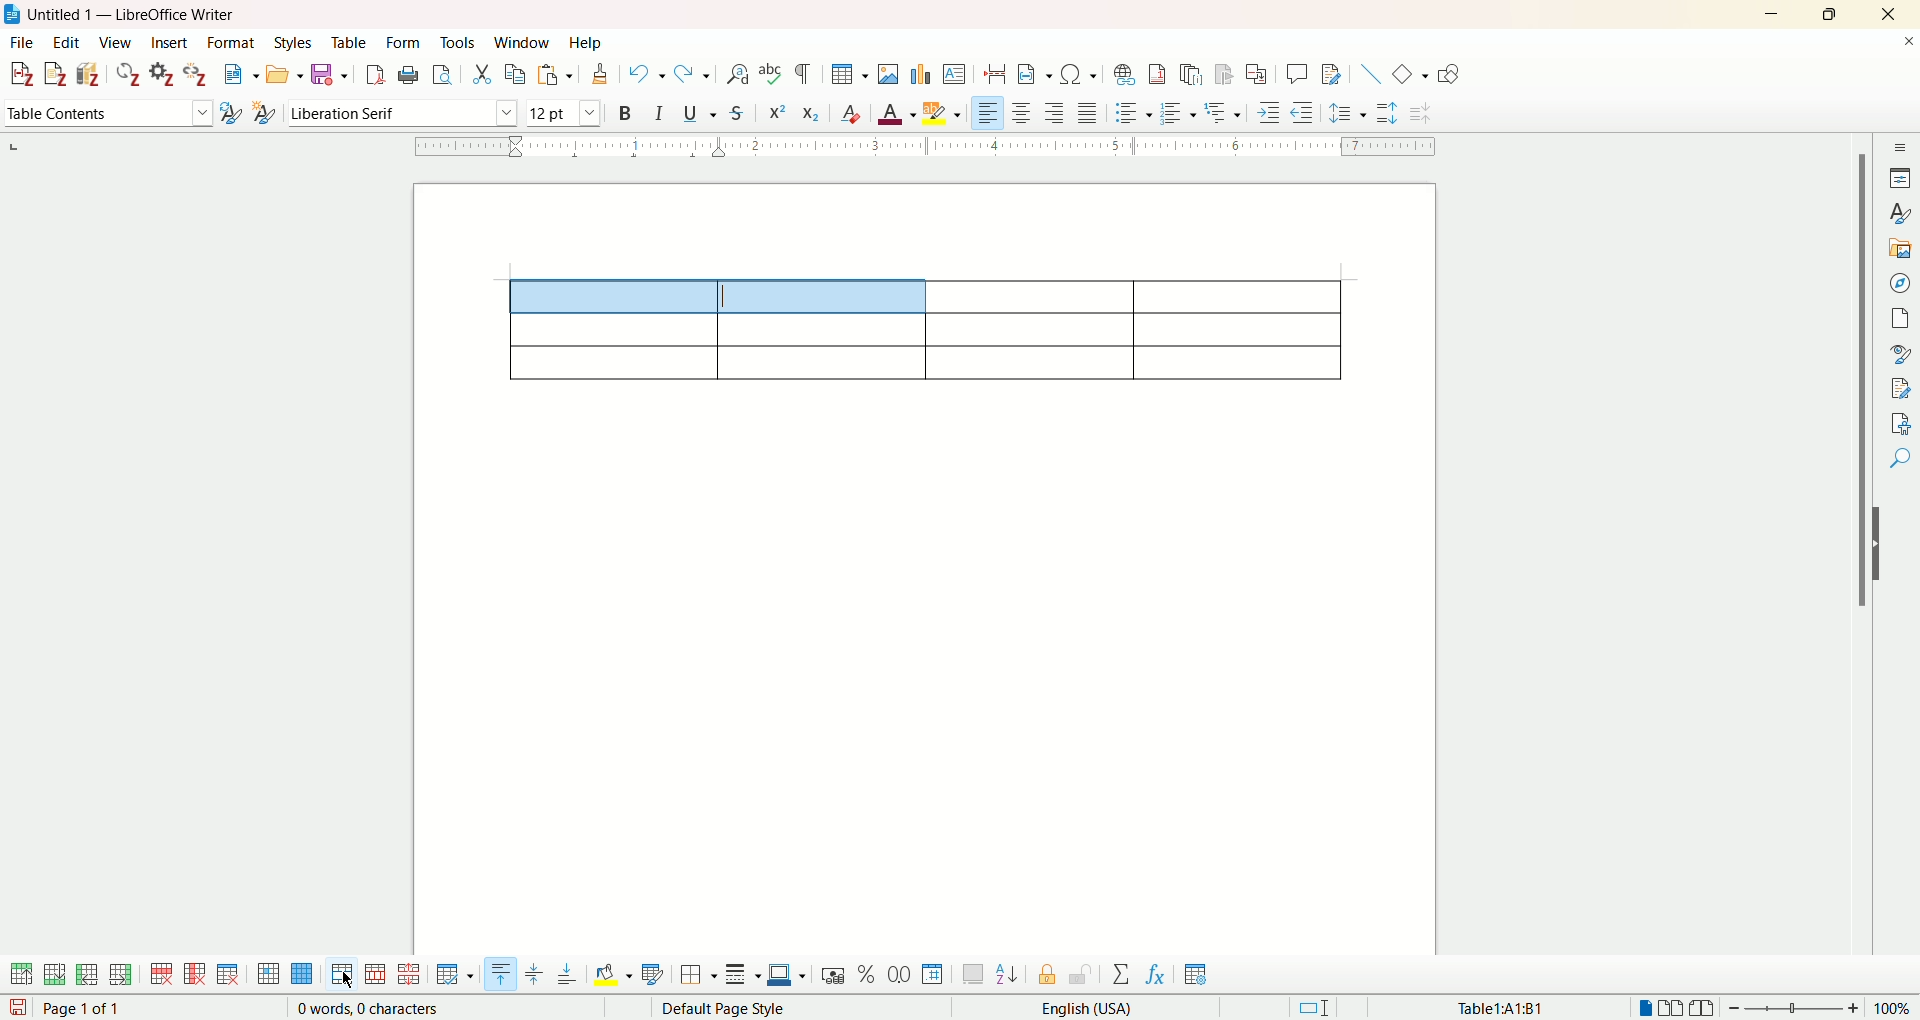 The image size is (1920, 1020). Describe the element at coordinates (776, 113) in the screenshot. I see `superscript` at that location.